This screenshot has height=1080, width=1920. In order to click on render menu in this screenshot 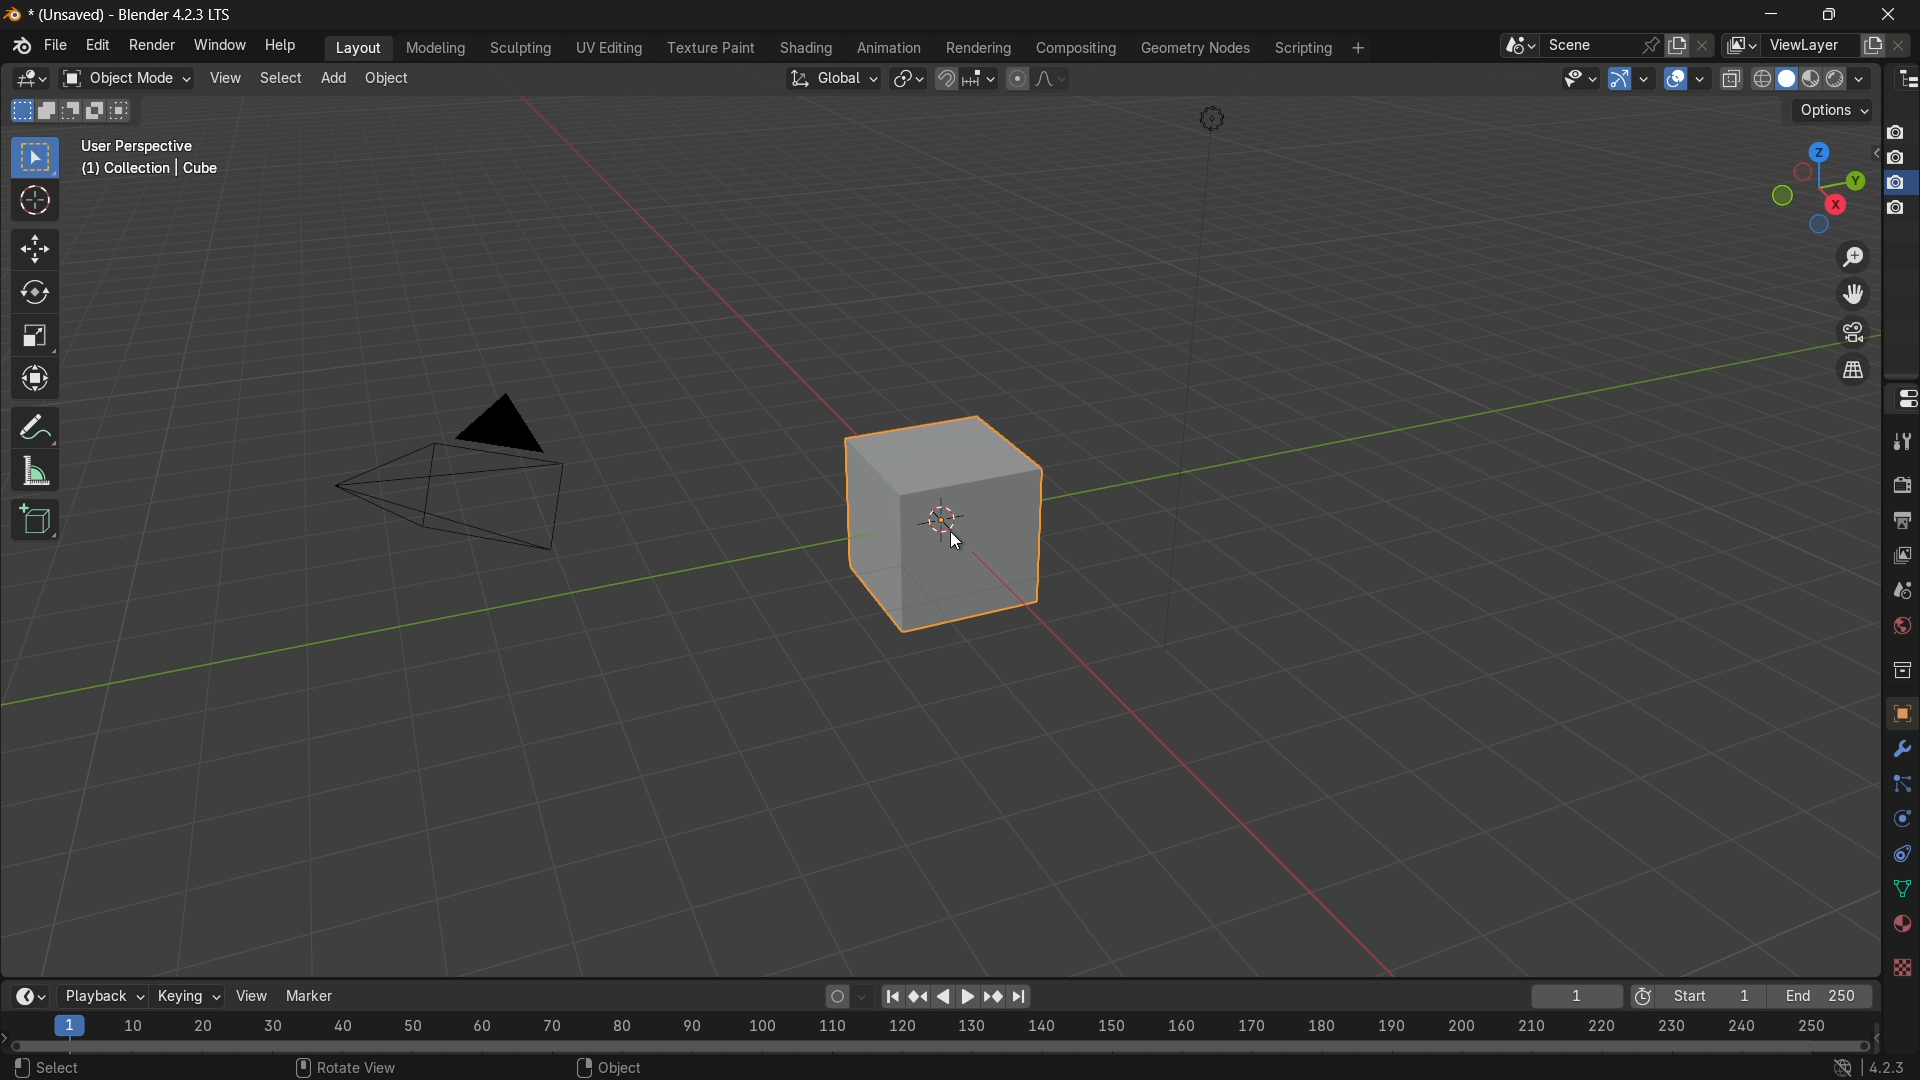, I will do `click(154, 43)`.